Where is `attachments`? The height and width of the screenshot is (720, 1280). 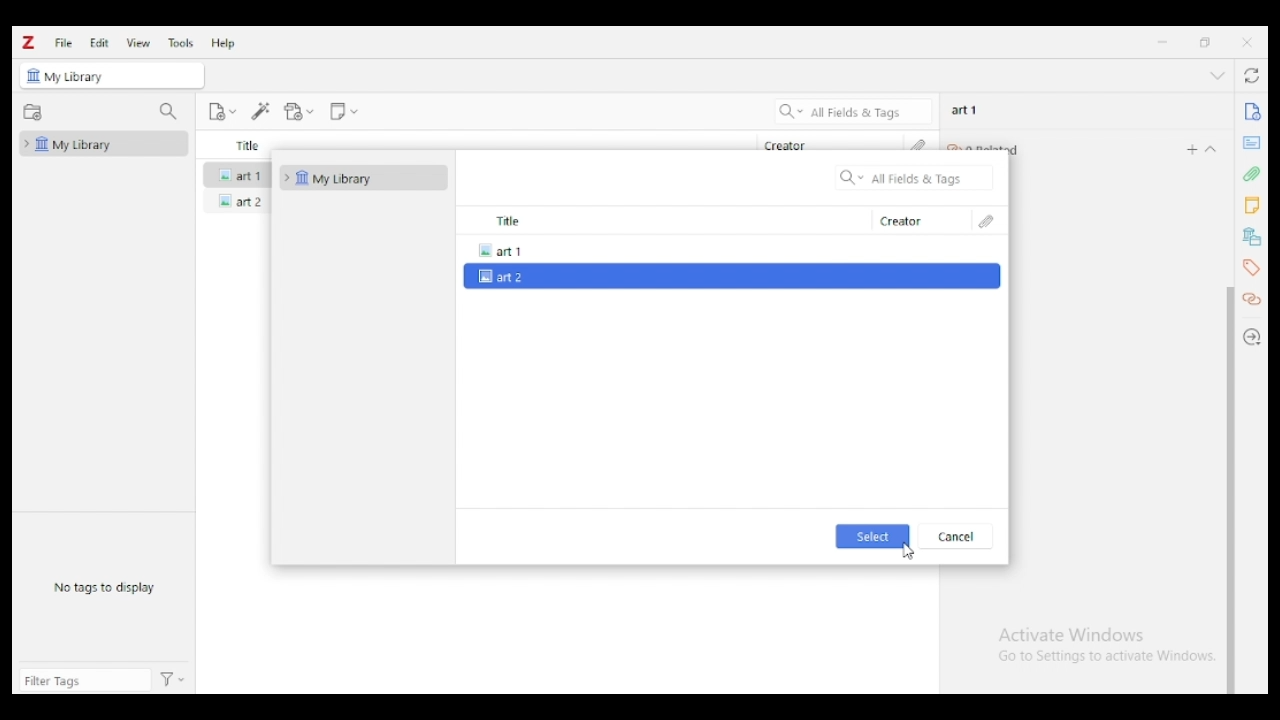 attachments is located at coordinates (988, 221).